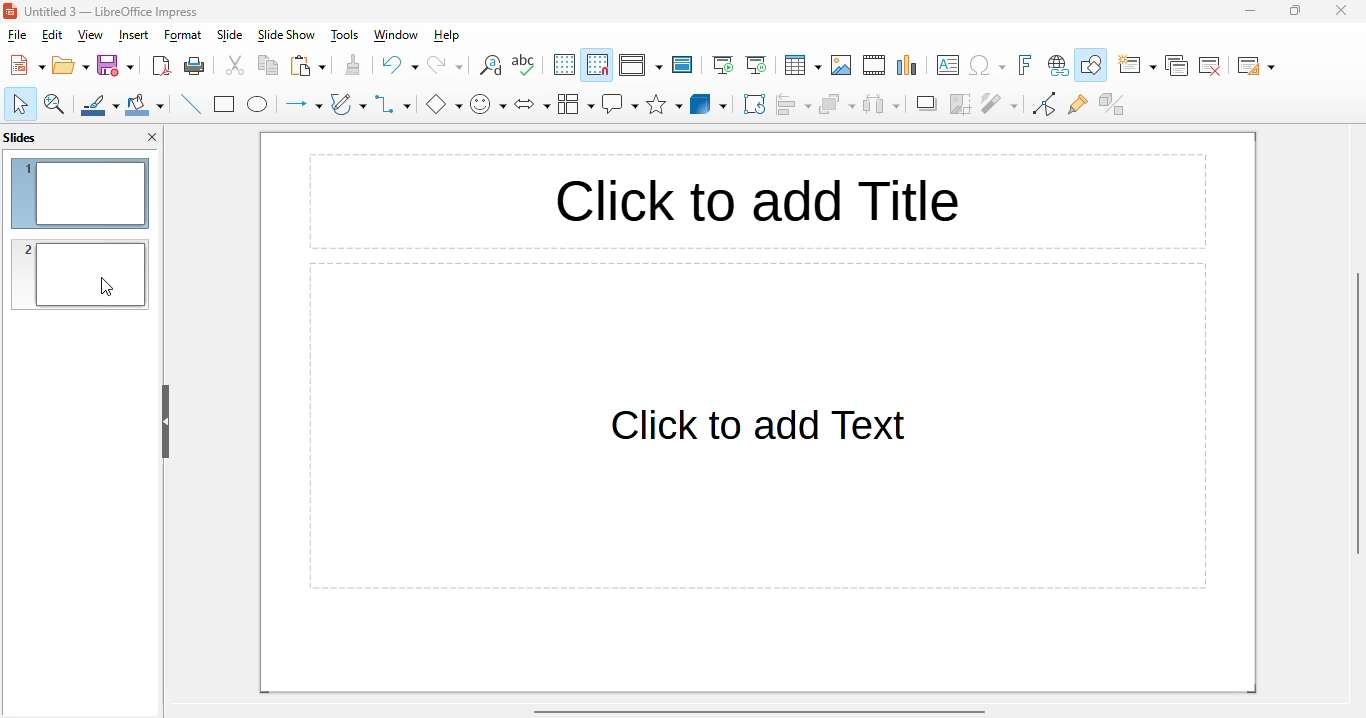  Describe the element at coordinates (393, 103) in the screenshot. I see `connectors` at that location.